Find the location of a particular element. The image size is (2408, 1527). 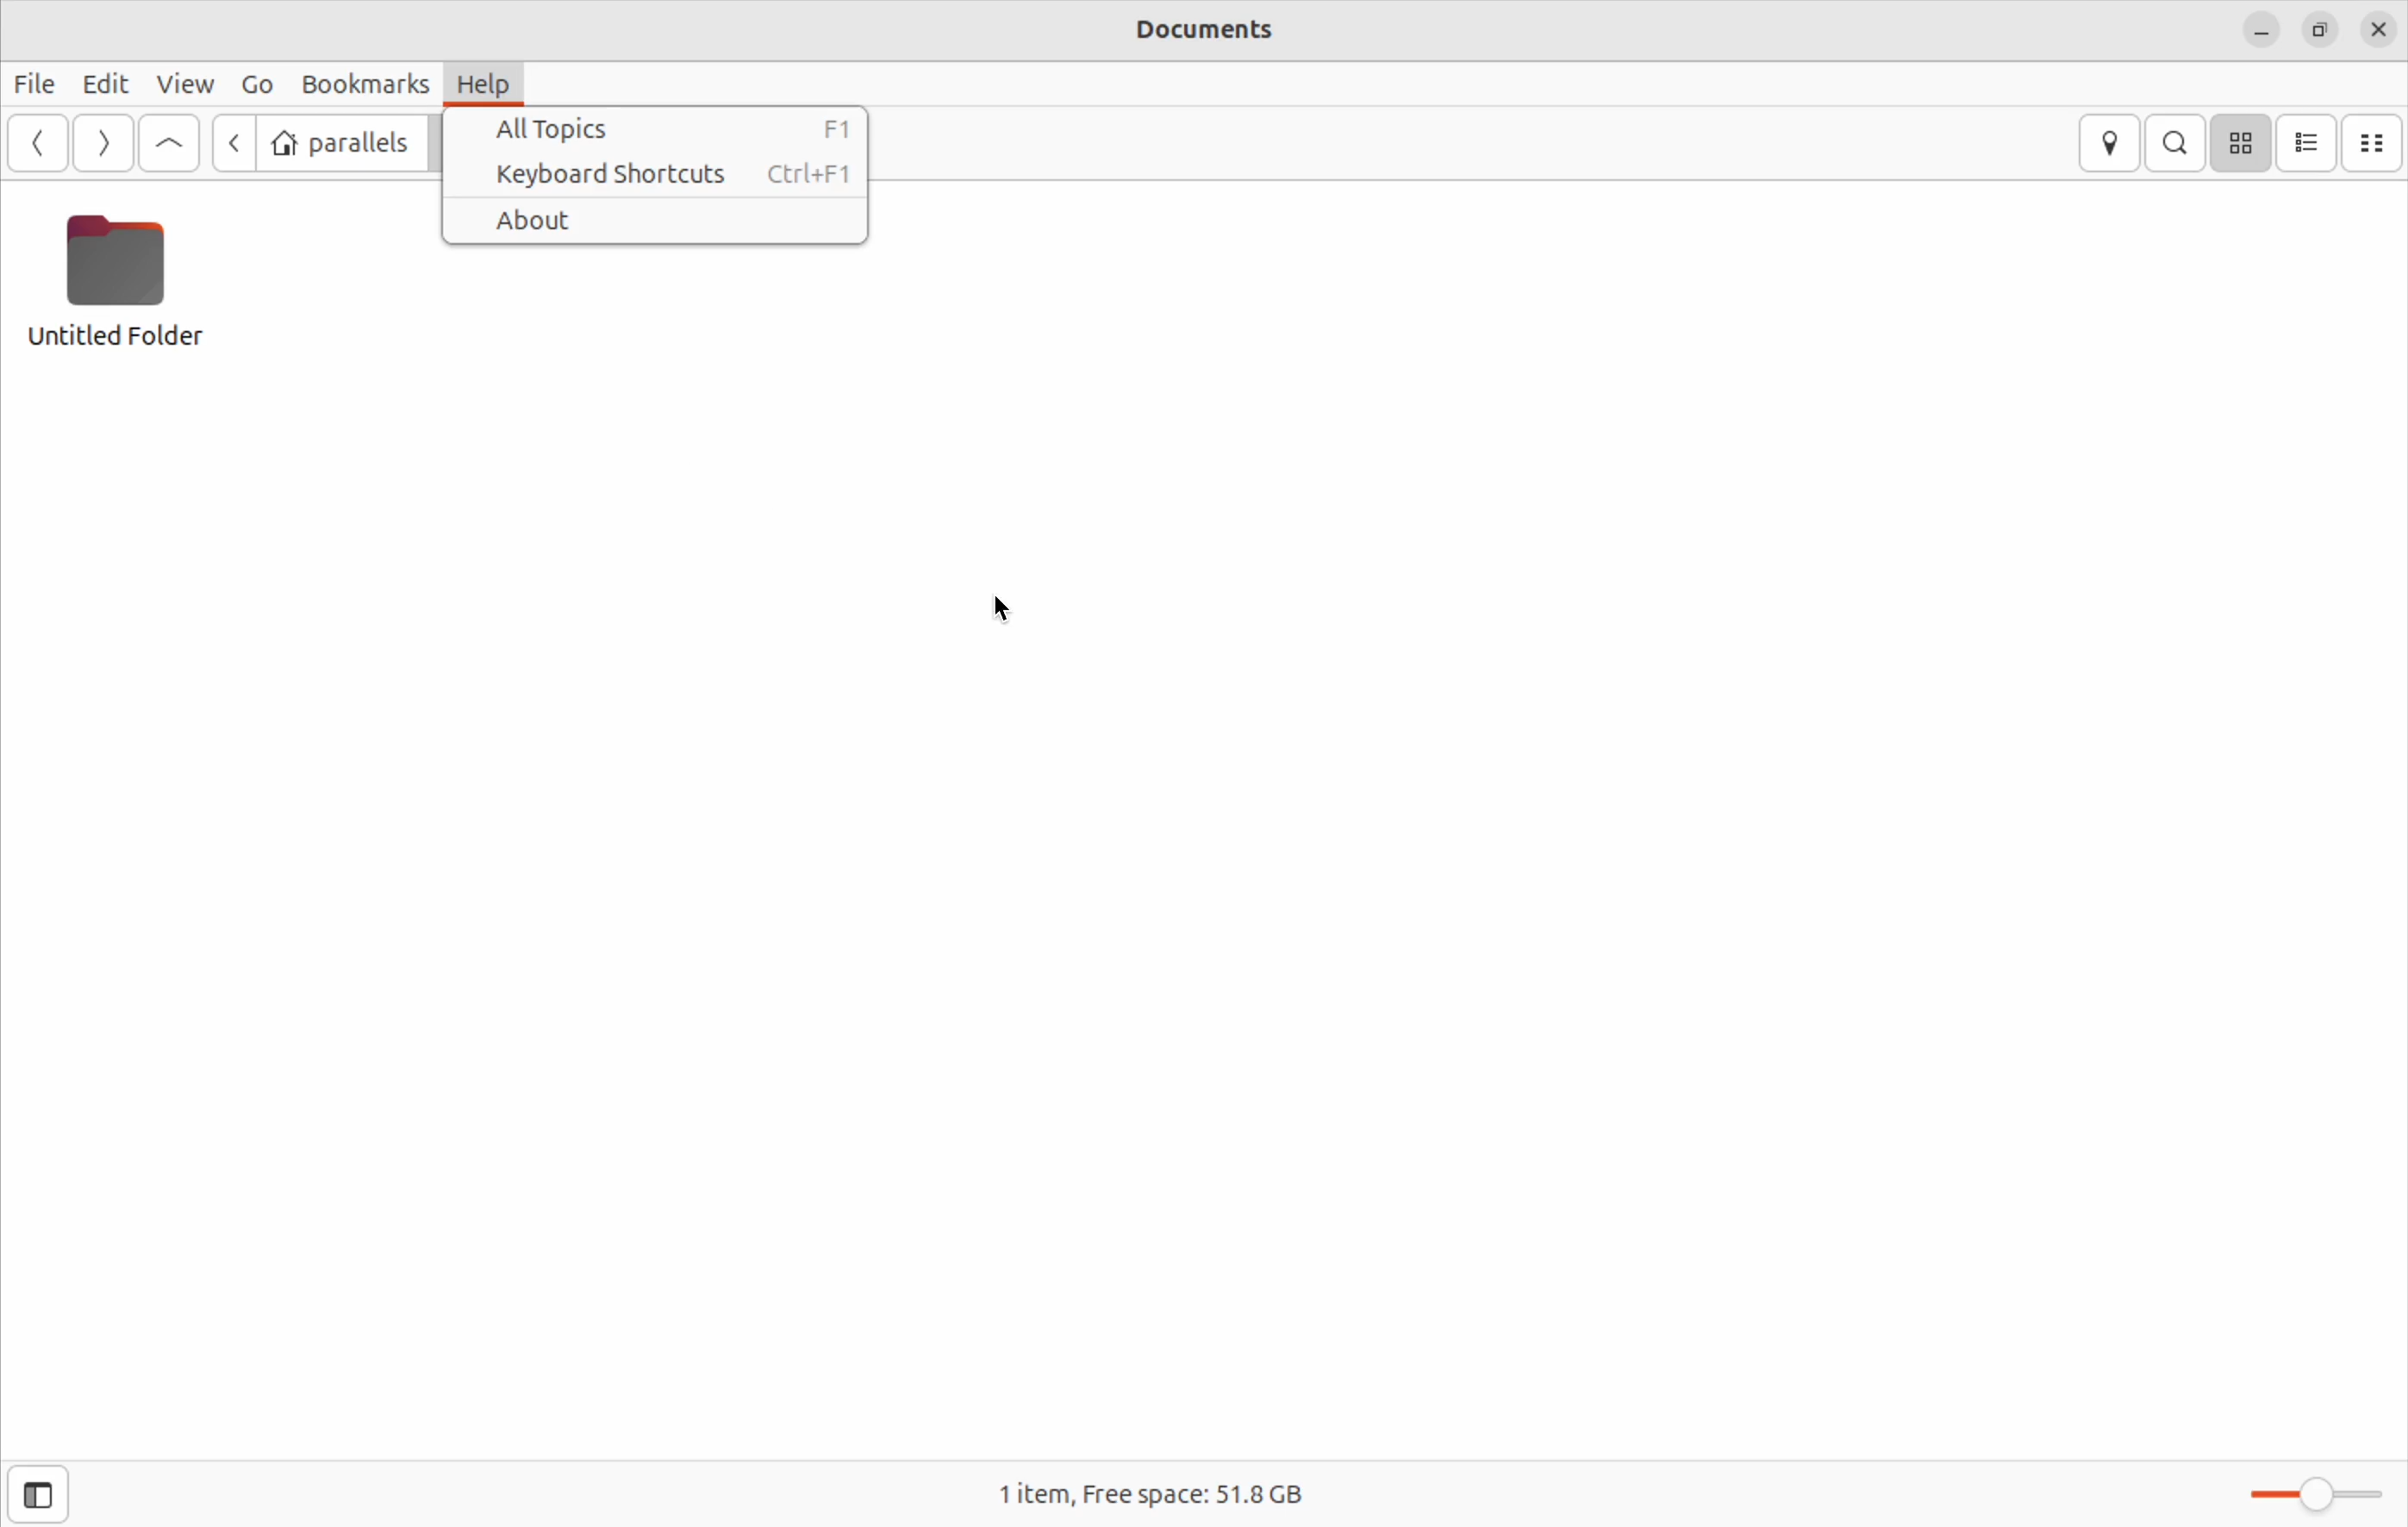

open sidebar is located at coordinates (36, 1494).